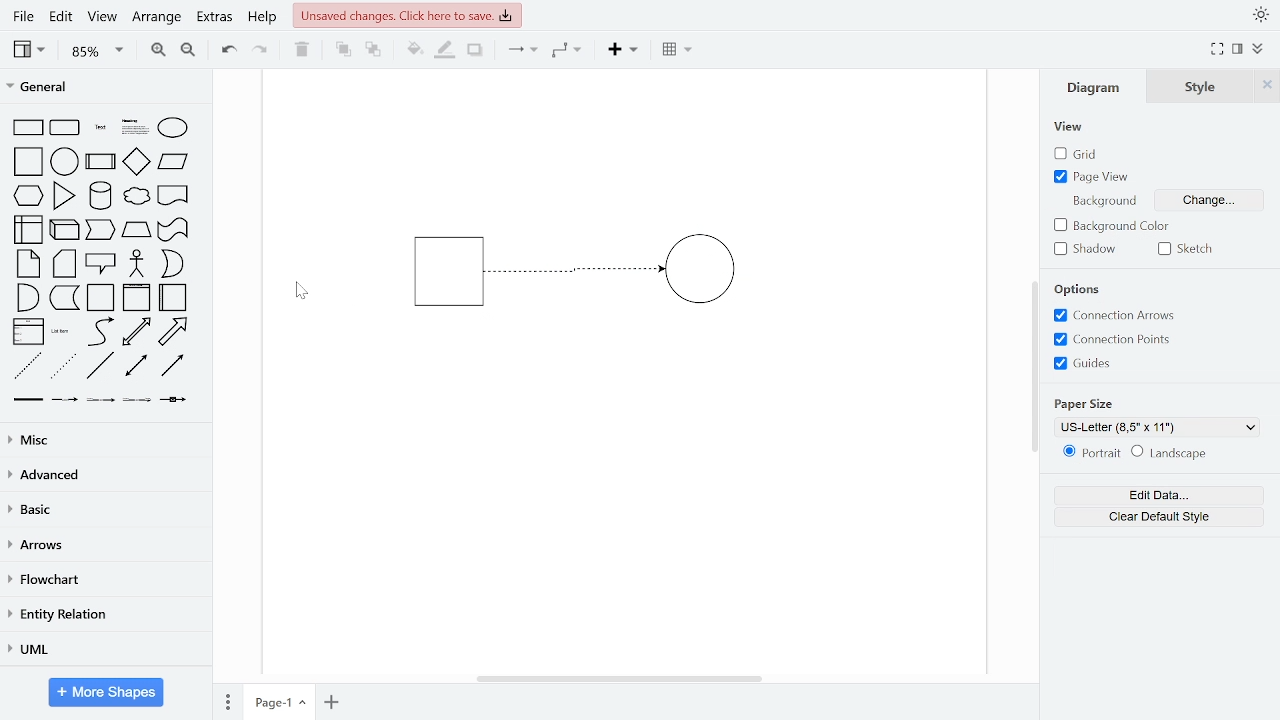  Describe the element at coordinates (157, 18) in the screenshot. I see `arrange` at that location.